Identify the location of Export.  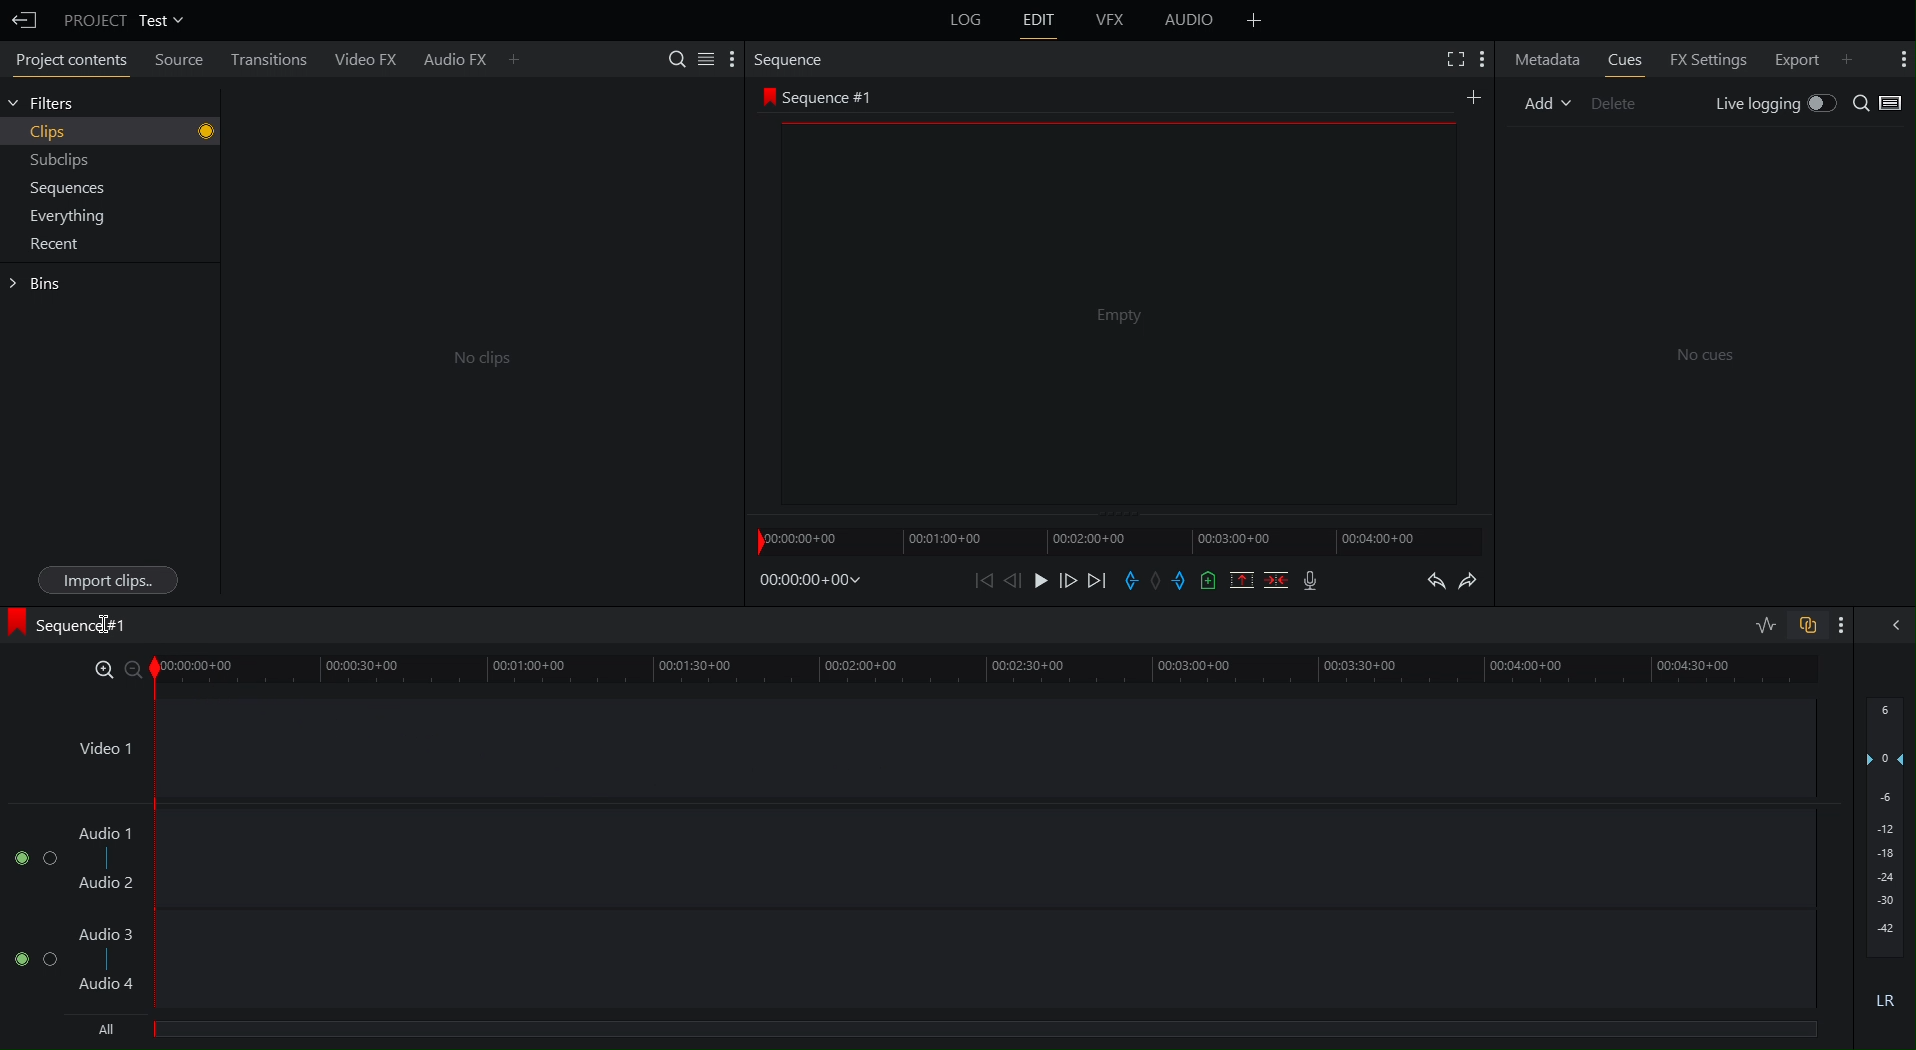
(1811, 56).